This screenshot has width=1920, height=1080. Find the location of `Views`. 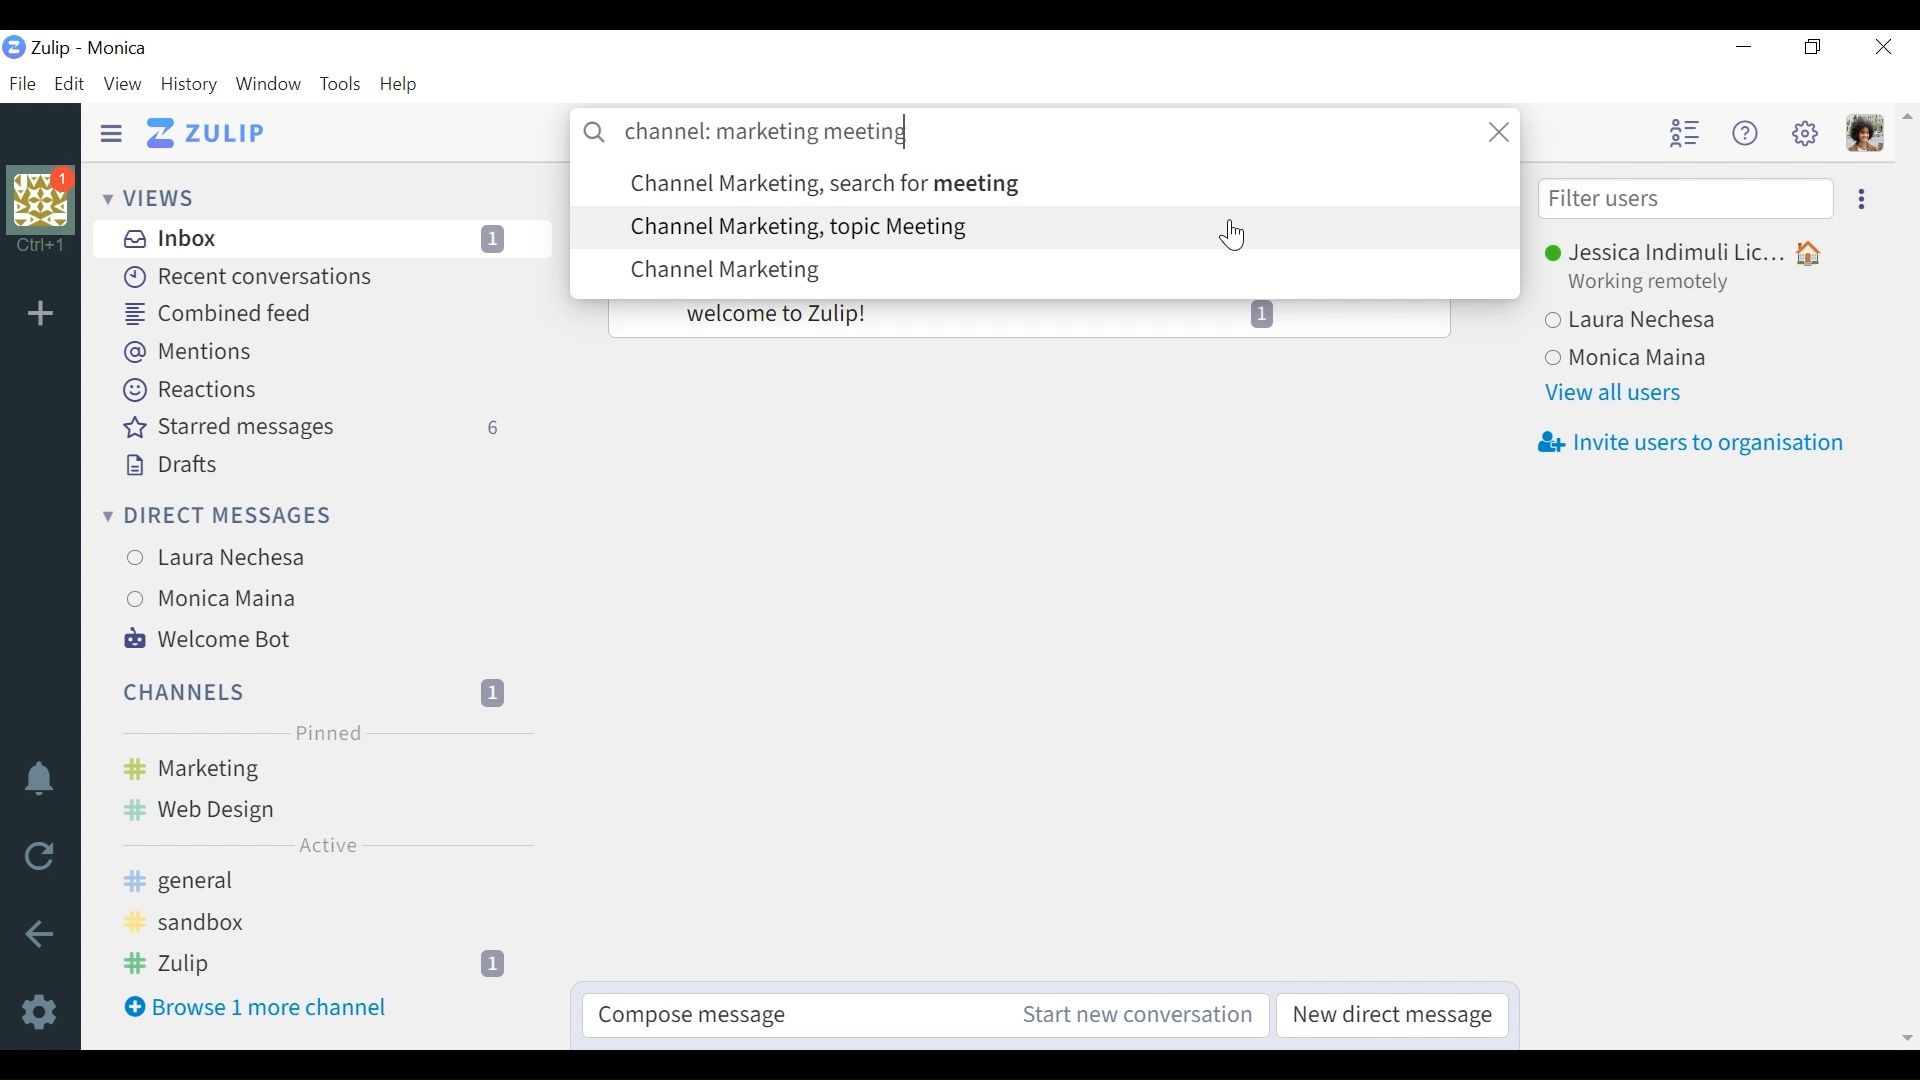

Views is located at coordinates (151, 197).